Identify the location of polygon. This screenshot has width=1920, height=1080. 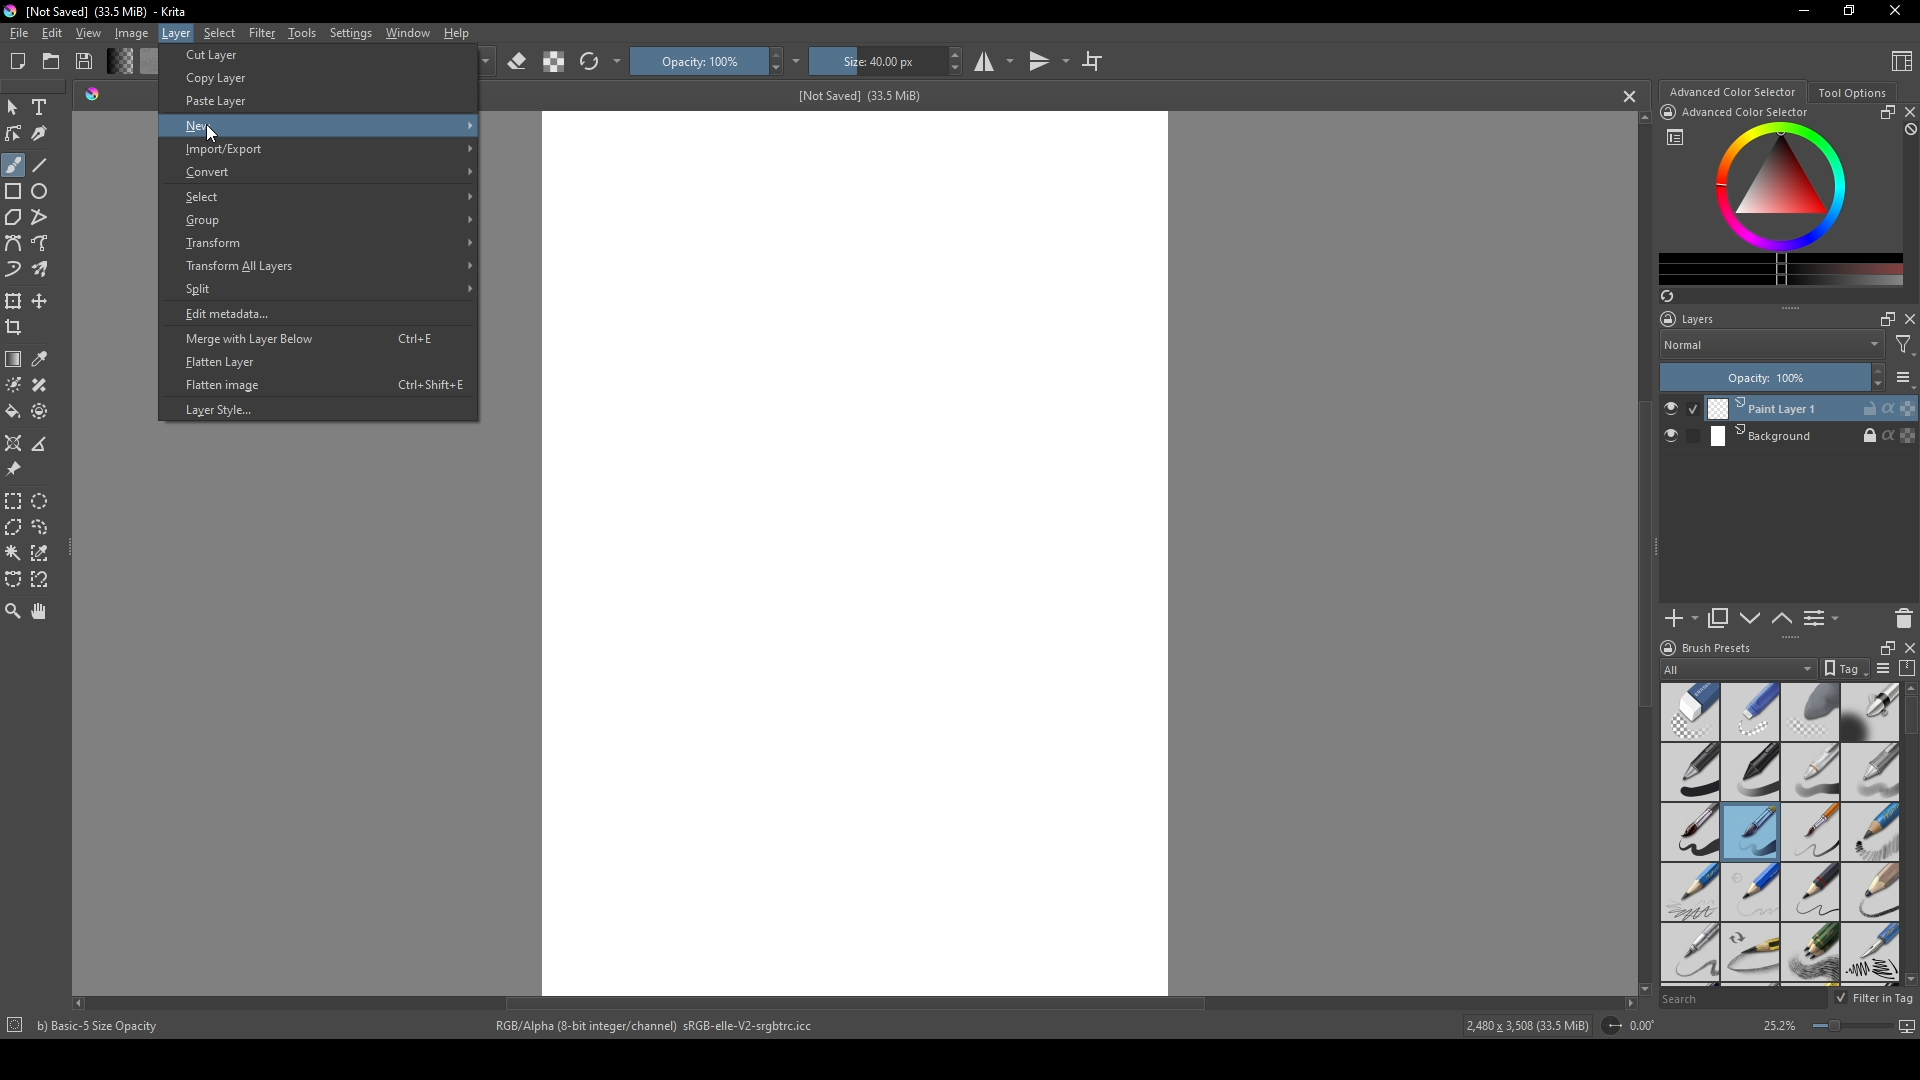
(13, 218).